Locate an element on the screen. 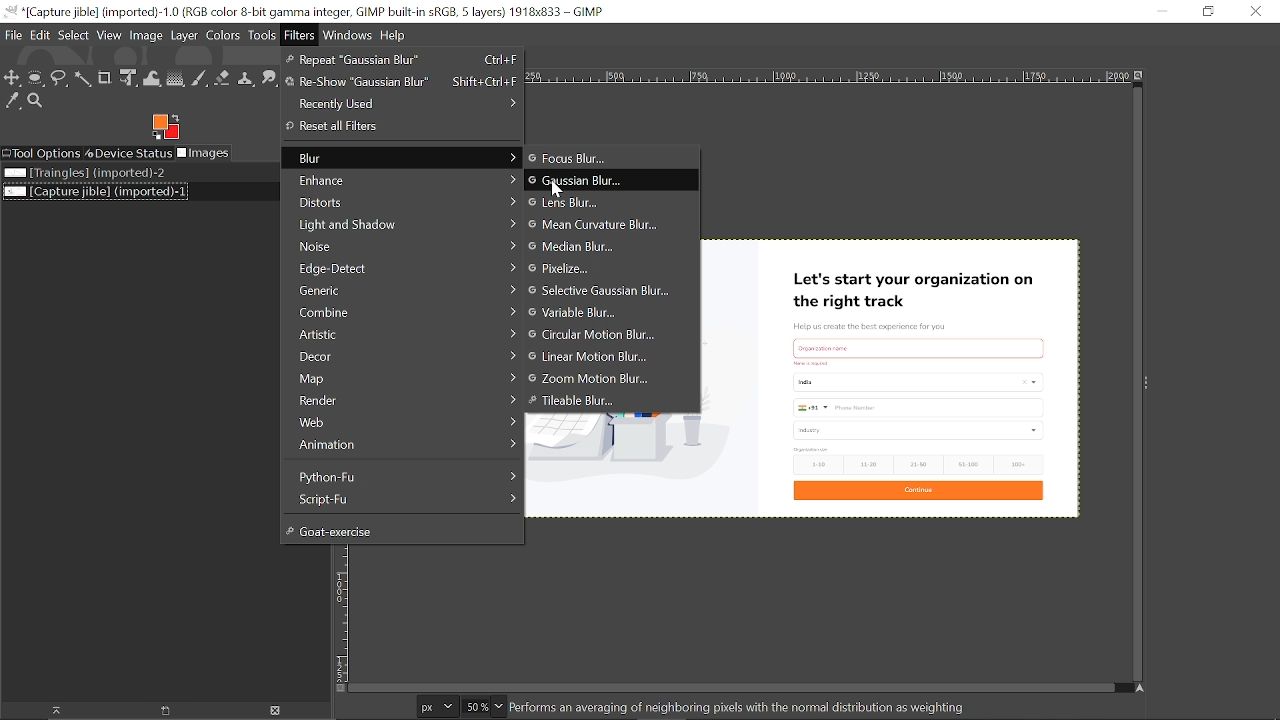  Toggle quick mask on/off is located at coordinates (339, 688).